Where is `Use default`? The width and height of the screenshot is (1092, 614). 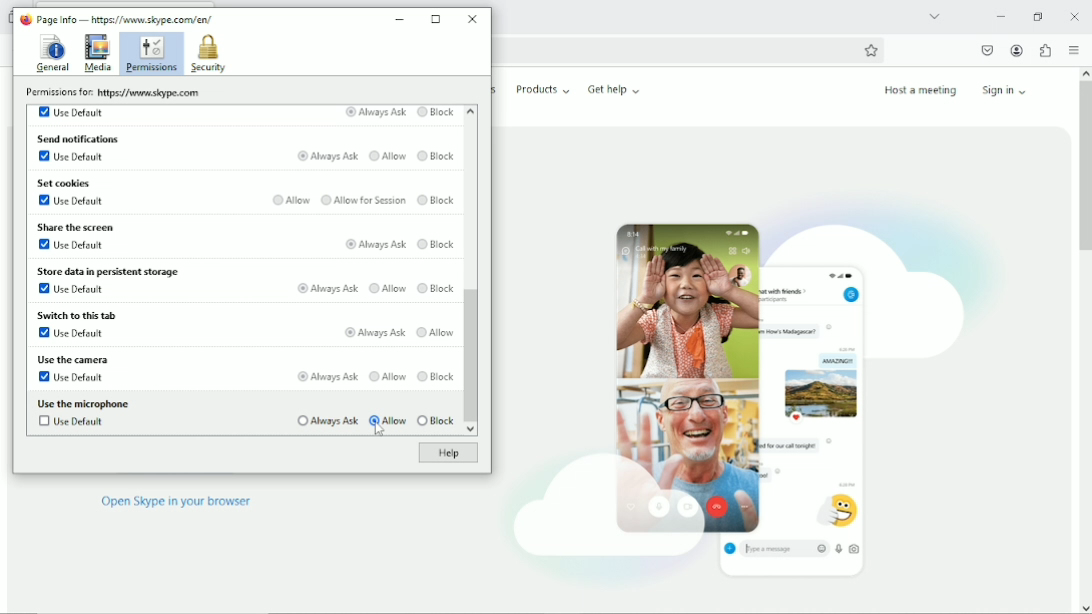
Use default is located at coordinates (74, 423).